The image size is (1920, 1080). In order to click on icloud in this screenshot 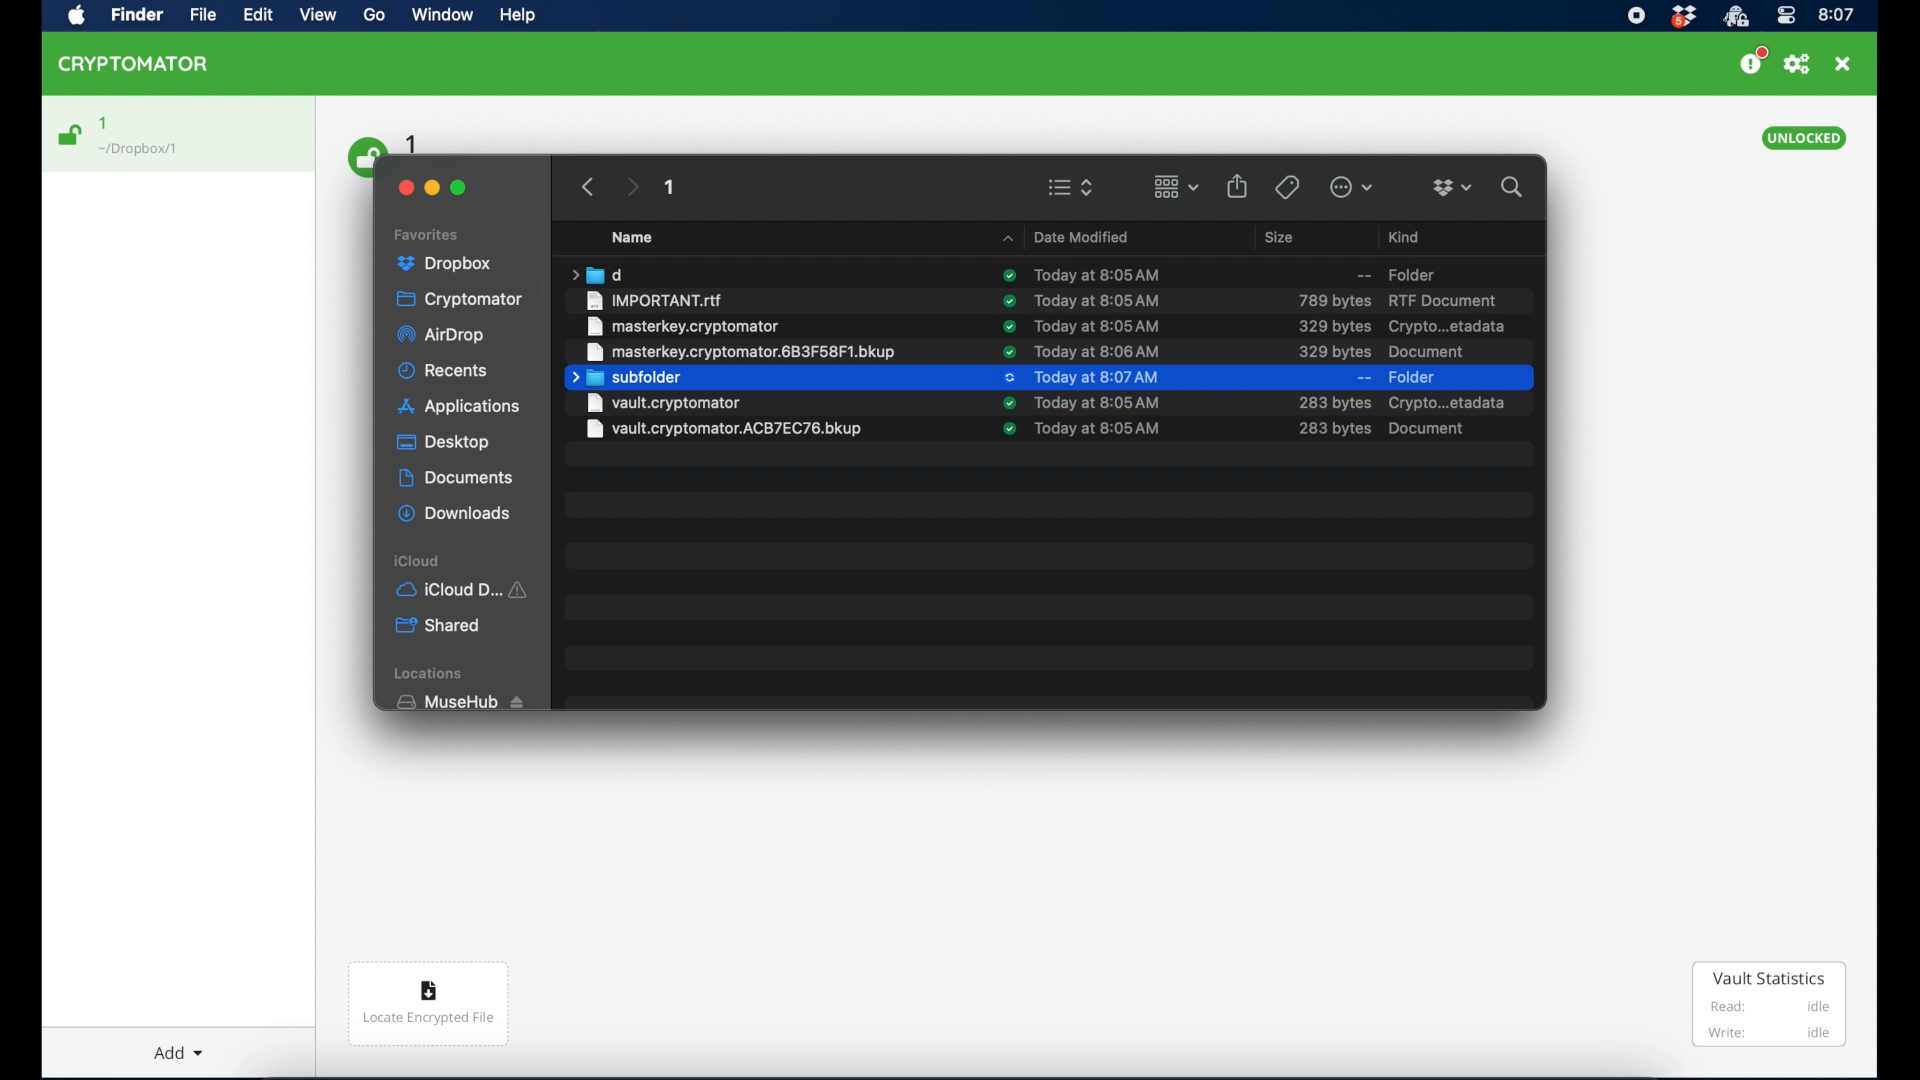, I will do `click(418, 560)`.